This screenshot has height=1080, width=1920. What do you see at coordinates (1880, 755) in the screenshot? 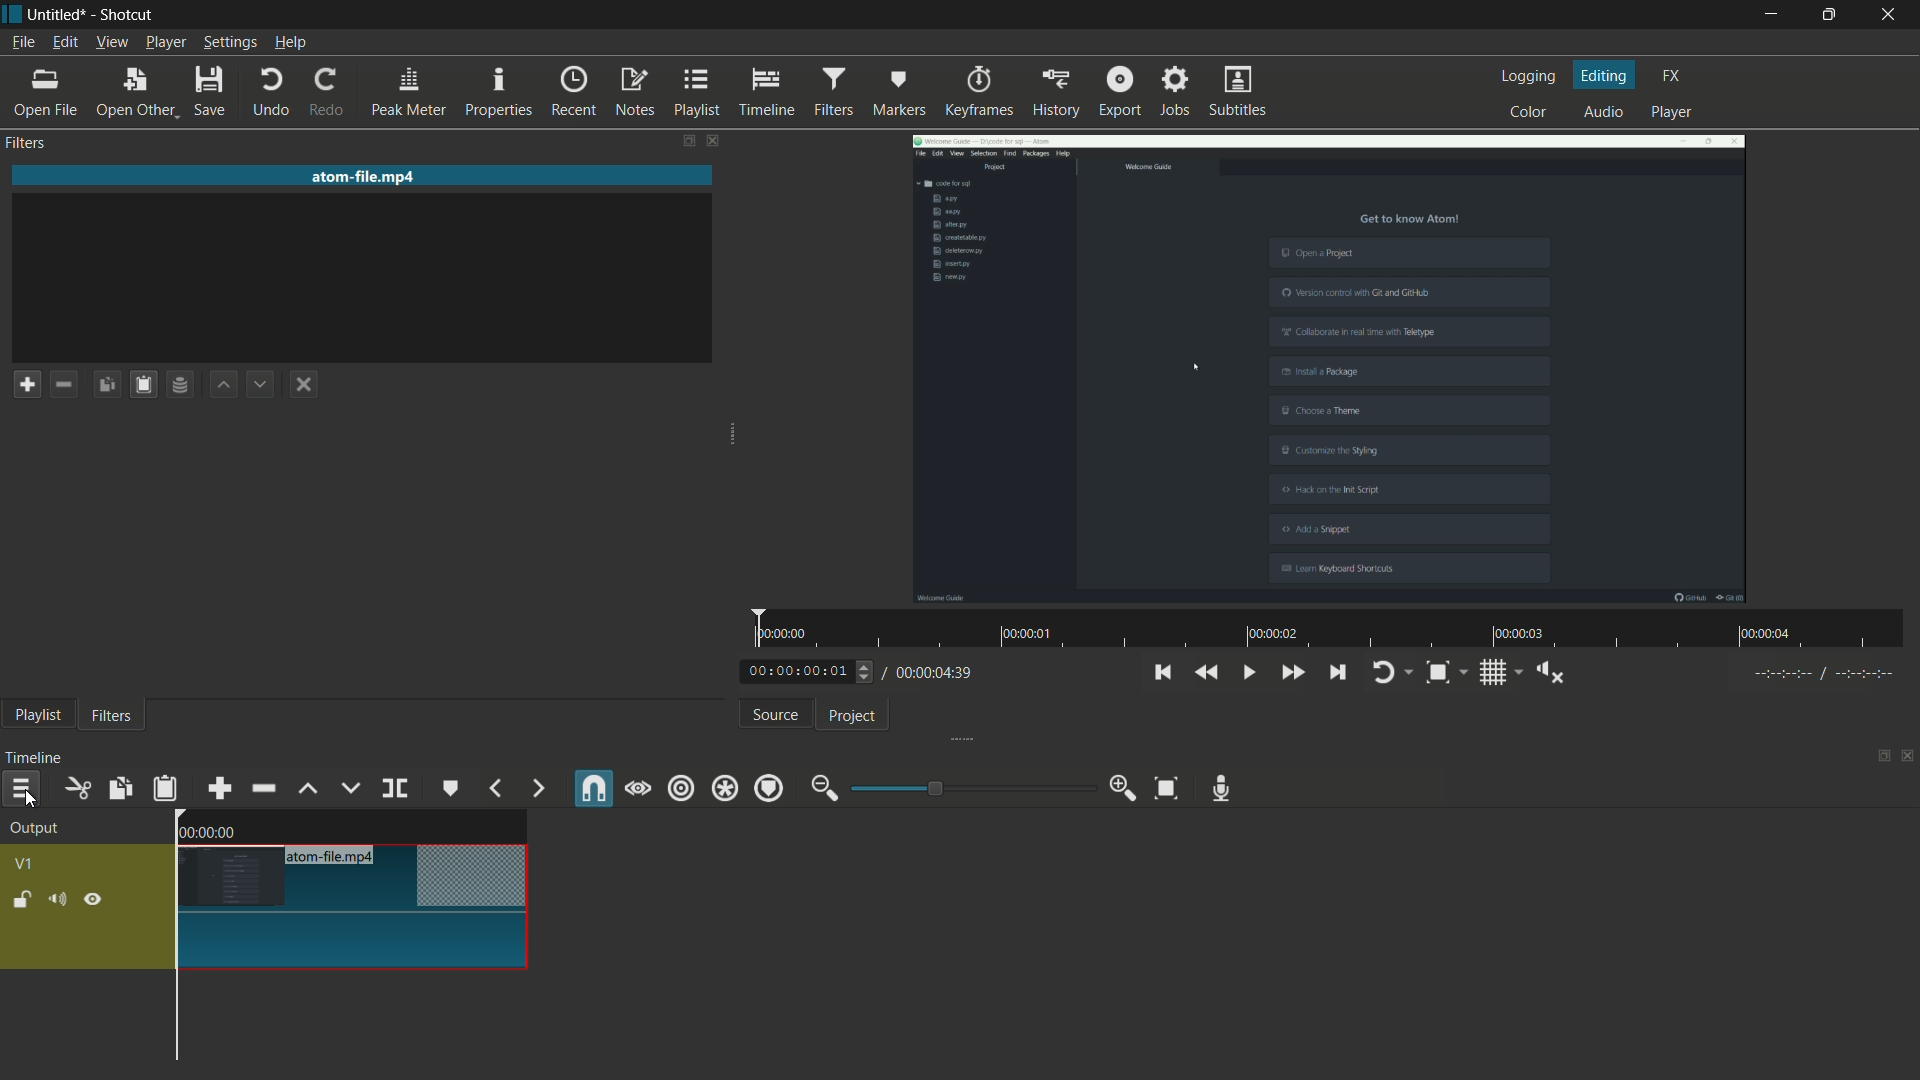
I see `change layout` at bounding box center [1880, 755].